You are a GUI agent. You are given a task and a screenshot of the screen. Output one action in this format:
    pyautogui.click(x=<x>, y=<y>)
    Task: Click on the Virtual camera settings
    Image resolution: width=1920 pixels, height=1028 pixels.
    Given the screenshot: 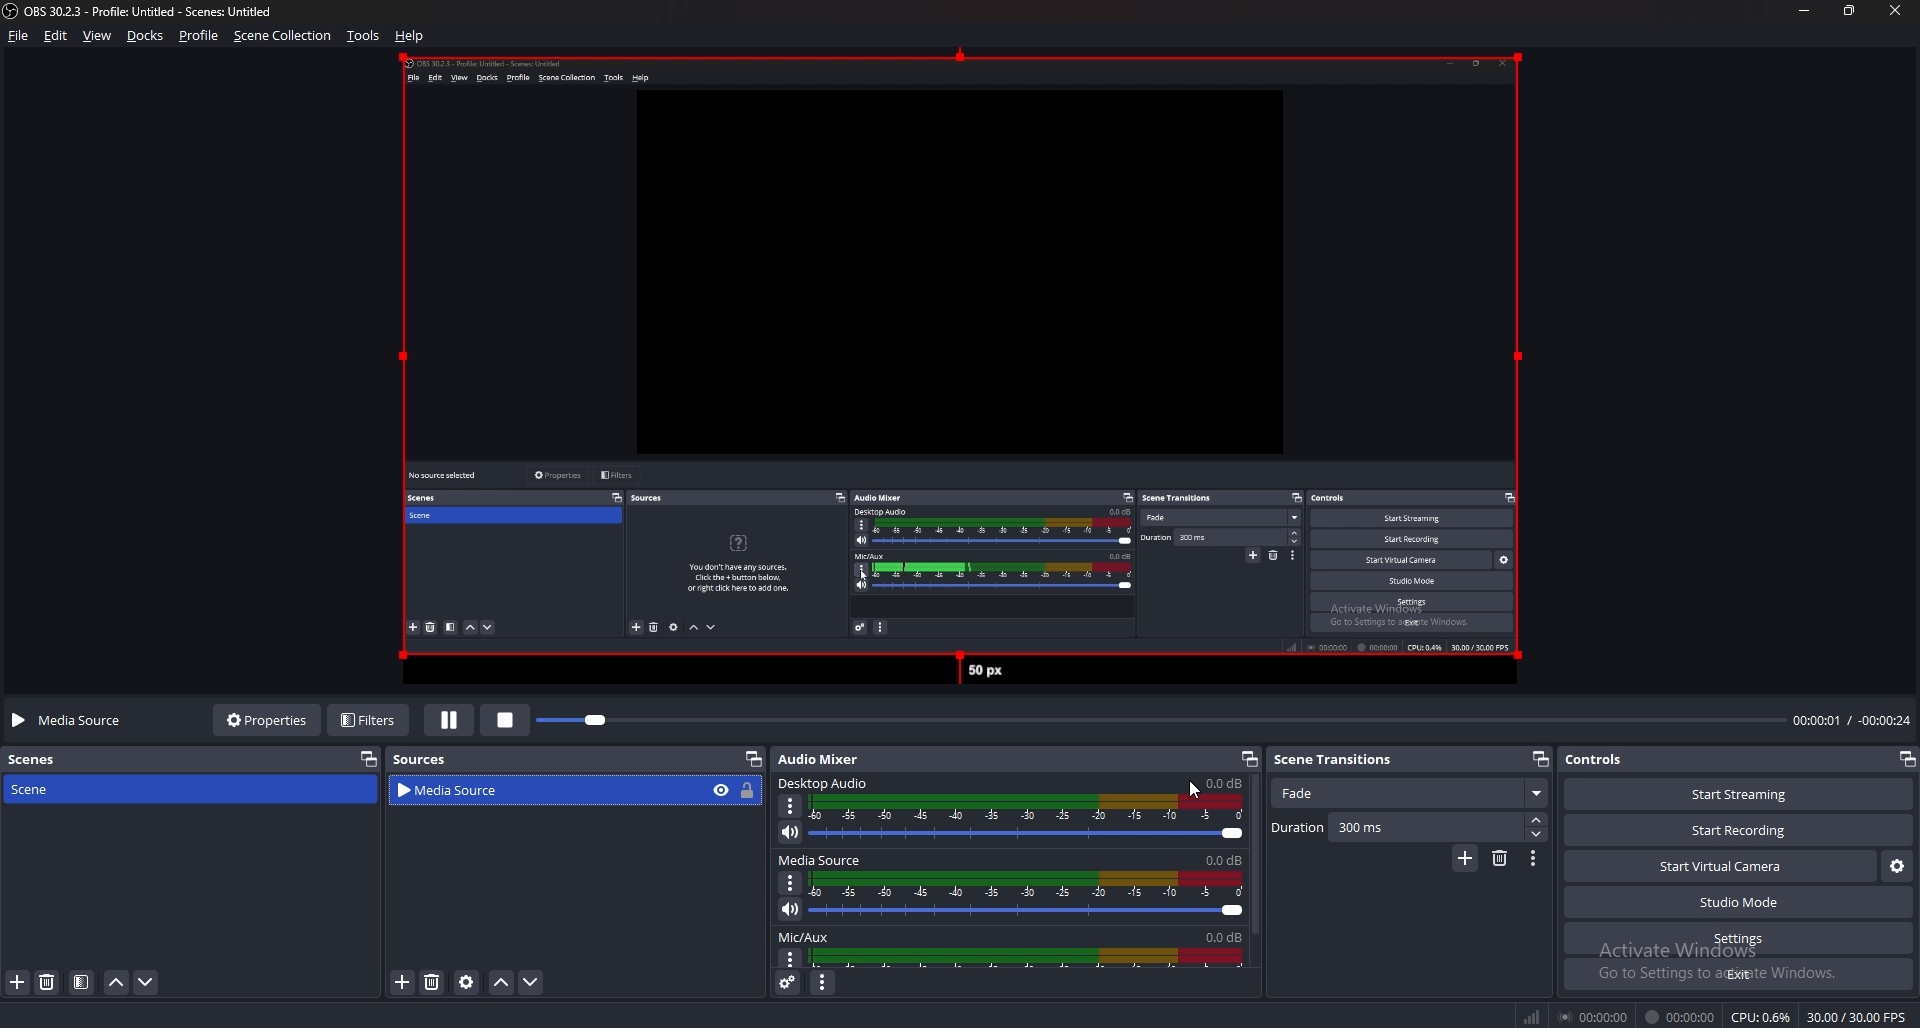 What is the action you would take?
    pyautogui.click(x=1897, y=867)
    